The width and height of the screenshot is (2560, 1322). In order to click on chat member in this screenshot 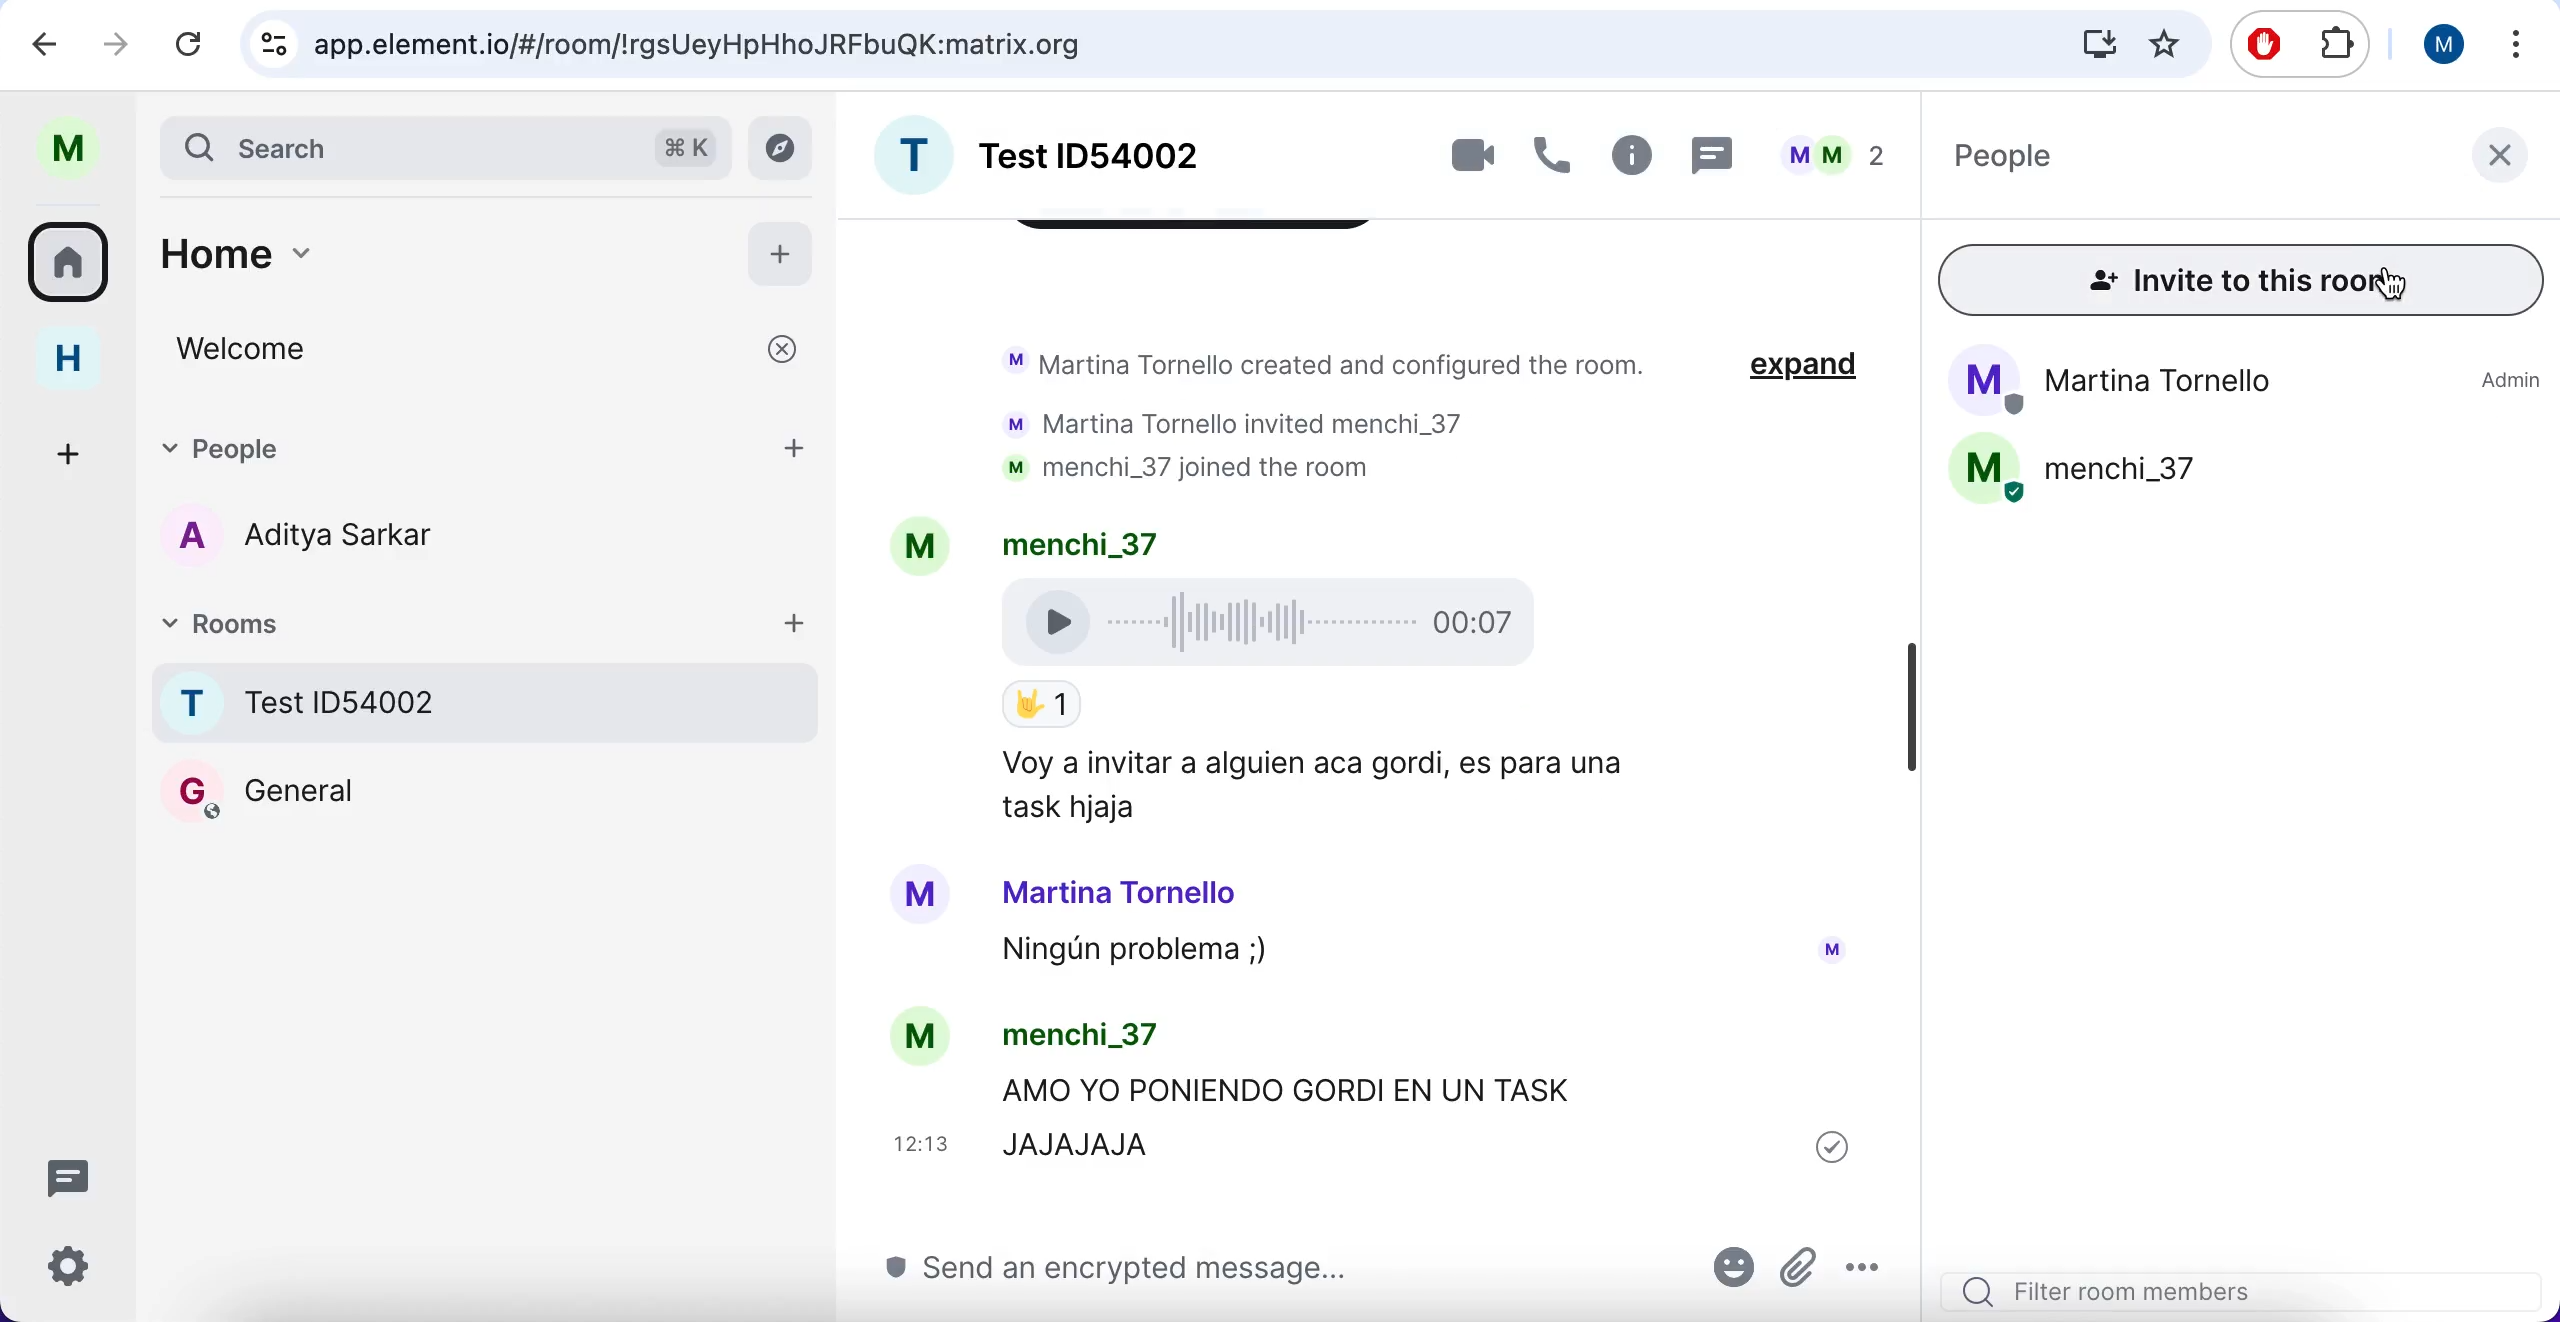, I will do `click(464, 534)`.